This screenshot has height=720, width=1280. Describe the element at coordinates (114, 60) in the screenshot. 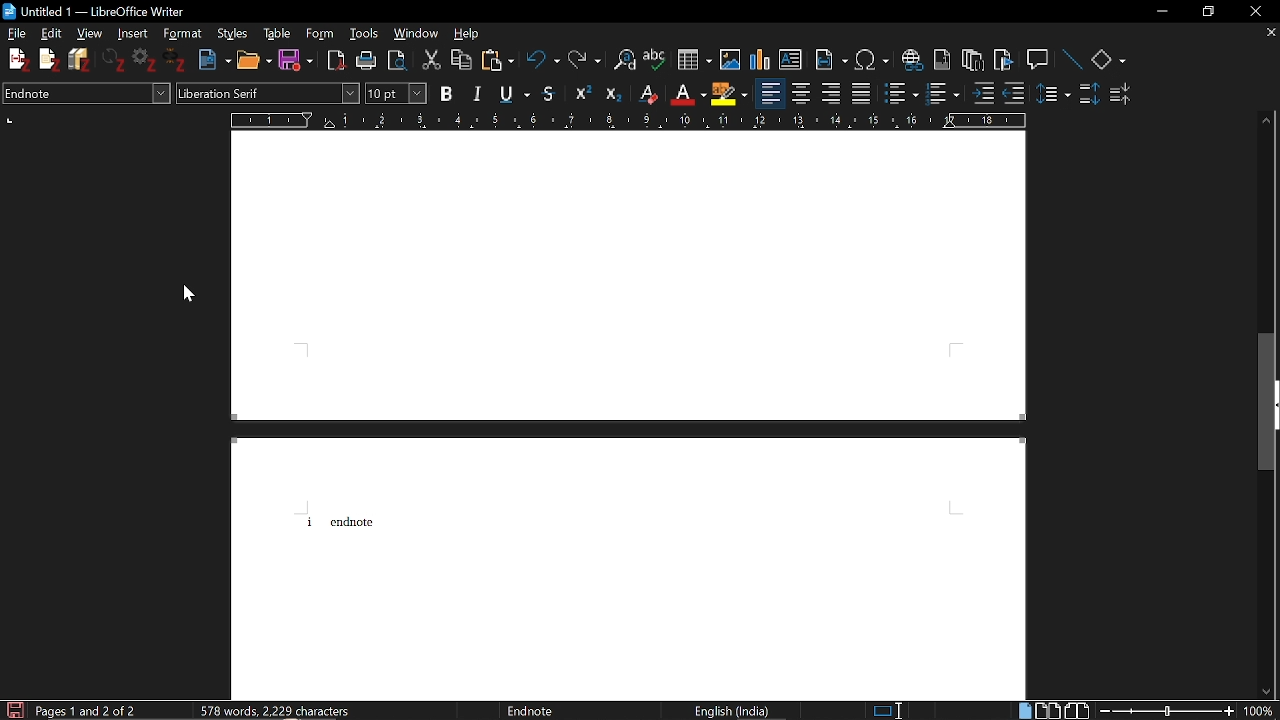

I see `Refresh` at that location.